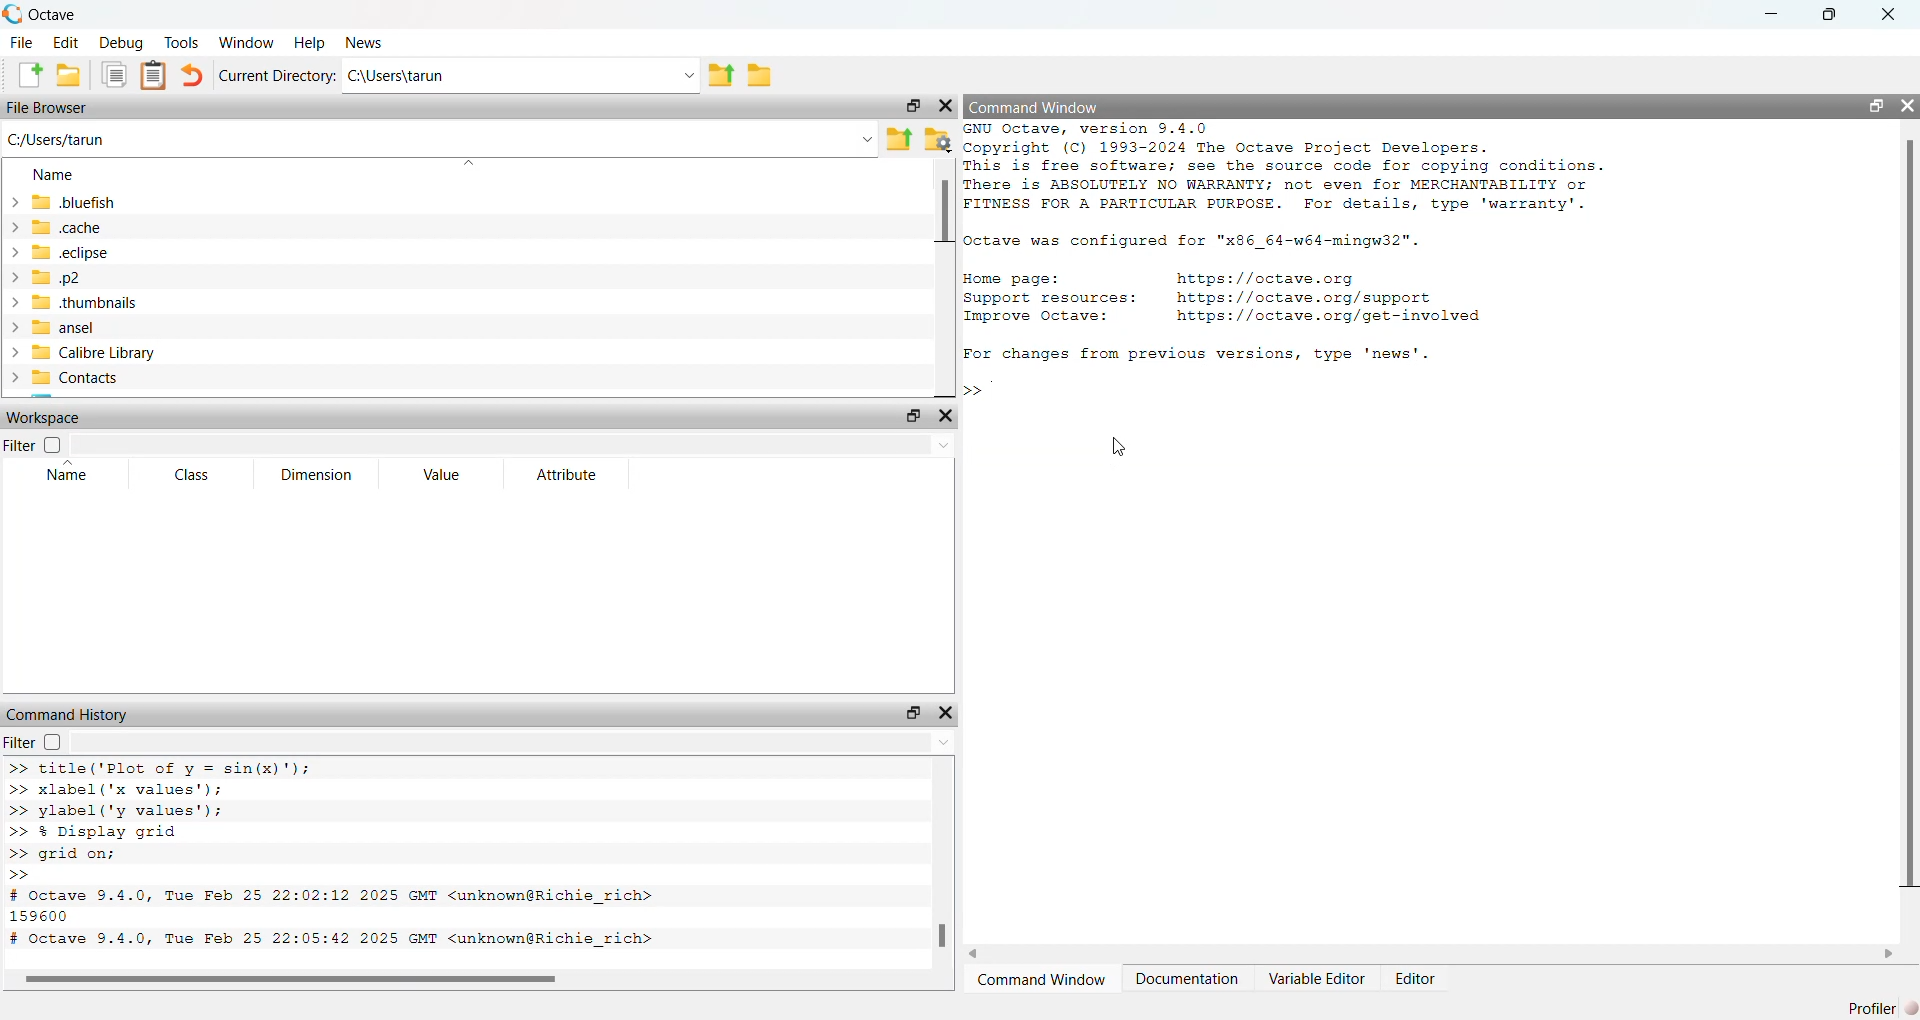 The height and width of the screenshot is (1020, 1920). I want to click on Home page: nttps://octave.org Support resources:  https://octave.org/support Improve Octave: https://octave.org/get—involved, so click(1223, 297).